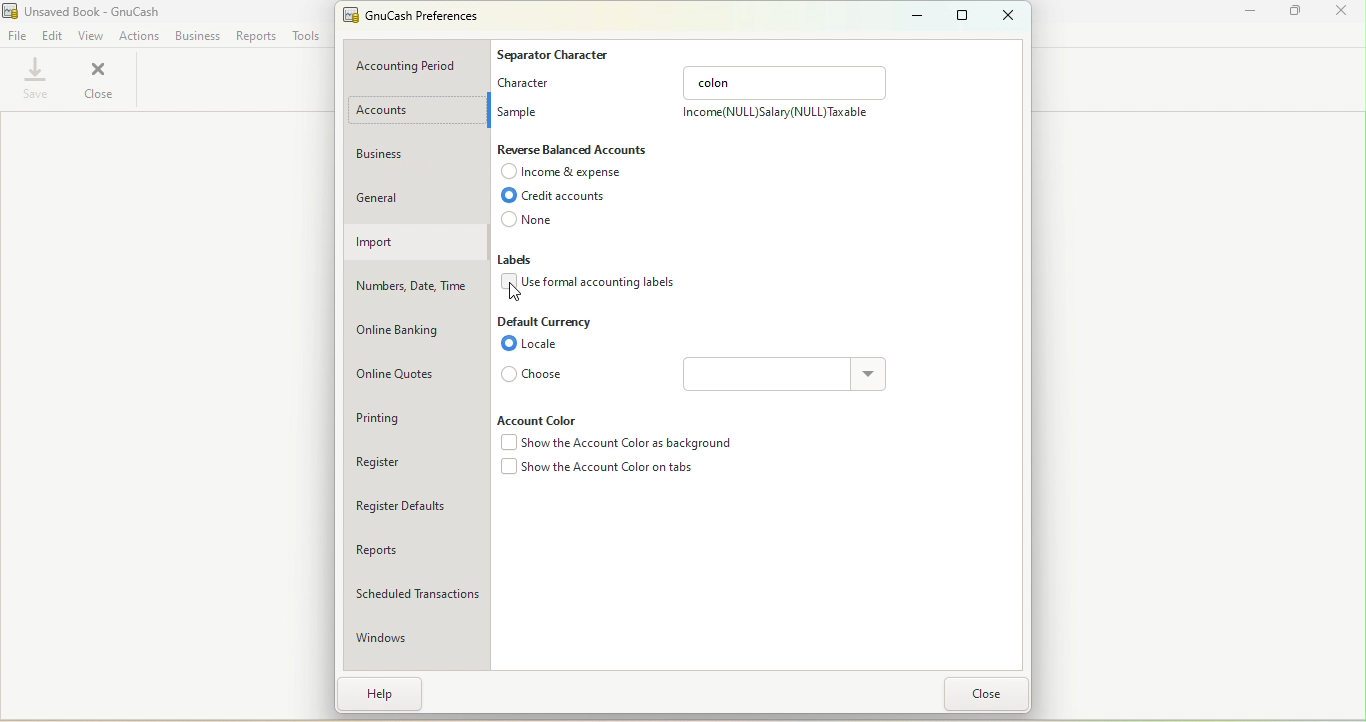 This screenshot has width=1366, height=722. Describe the element at coordinates (592, 284) in the screenshot. I see `Use formal accounting labels` at that location.